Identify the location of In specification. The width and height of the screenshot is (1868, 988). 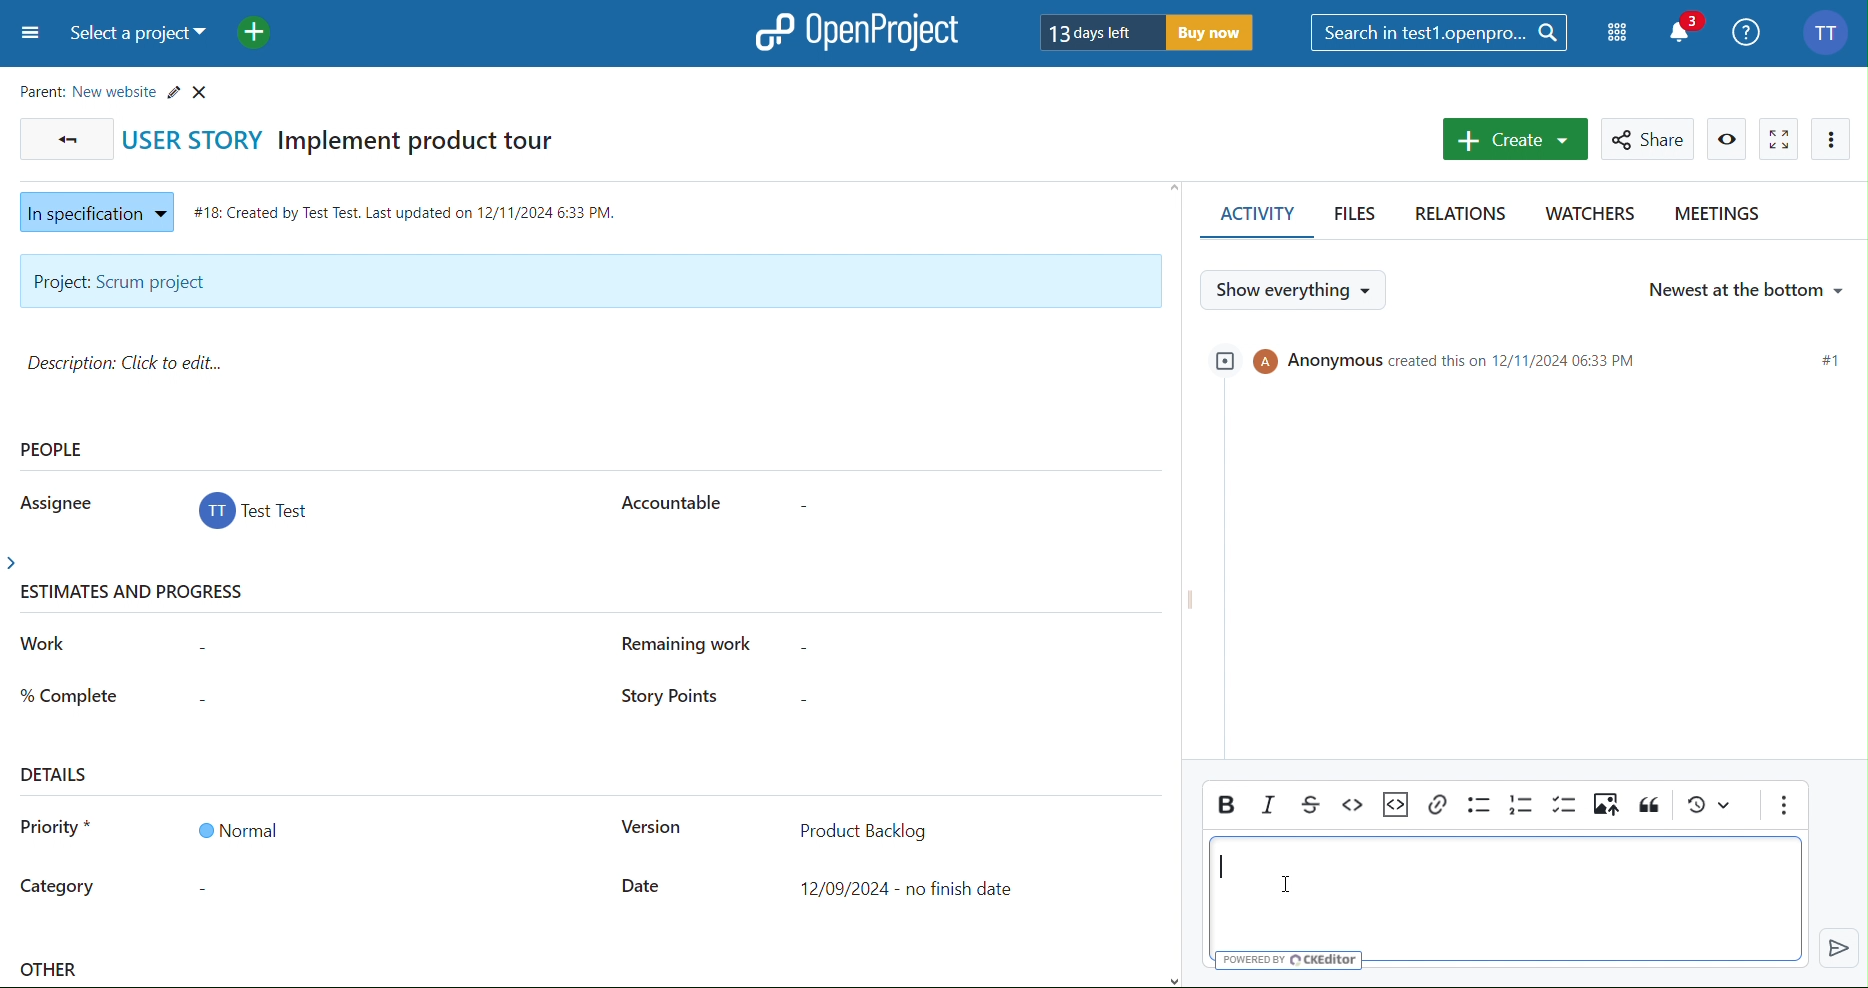
(92, 209).